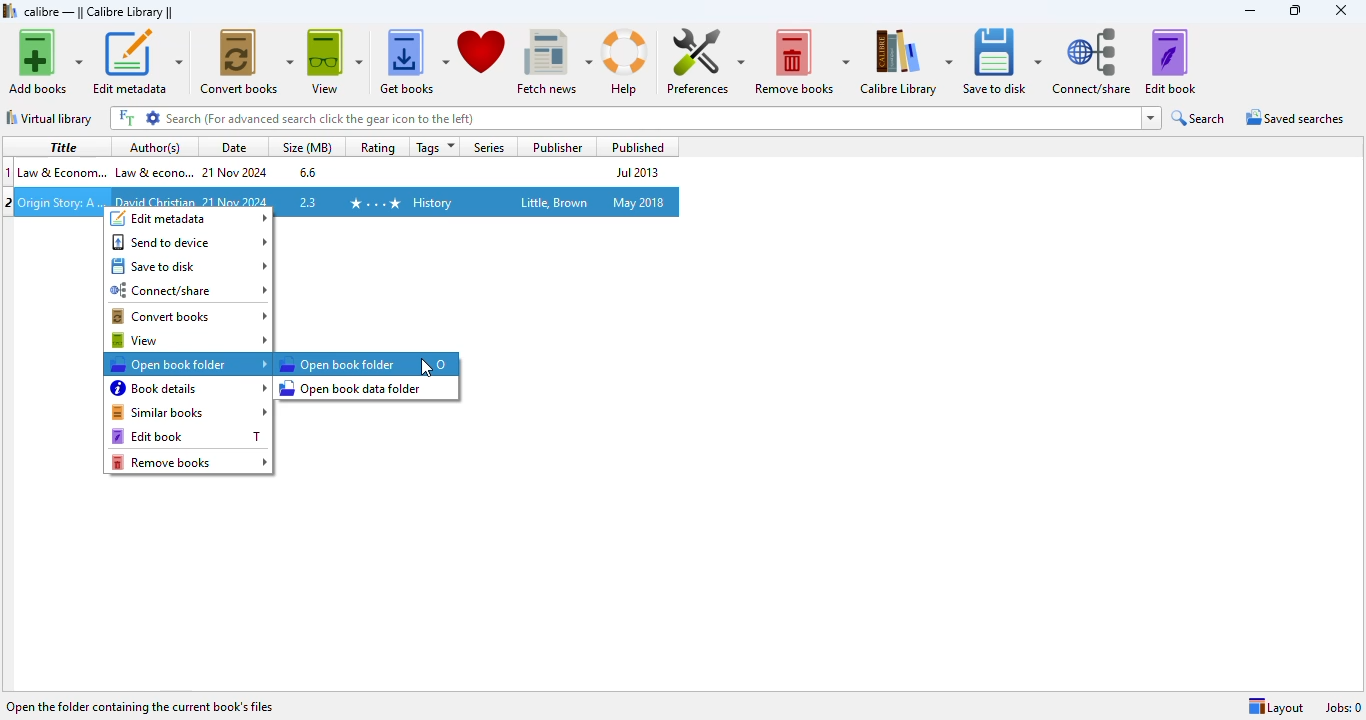 The height and width of the screenshot is (720, 1366). What do you see at coordinates (1342, 11) in the screenshot?
I see `close` at bounding box center [1342, 11].